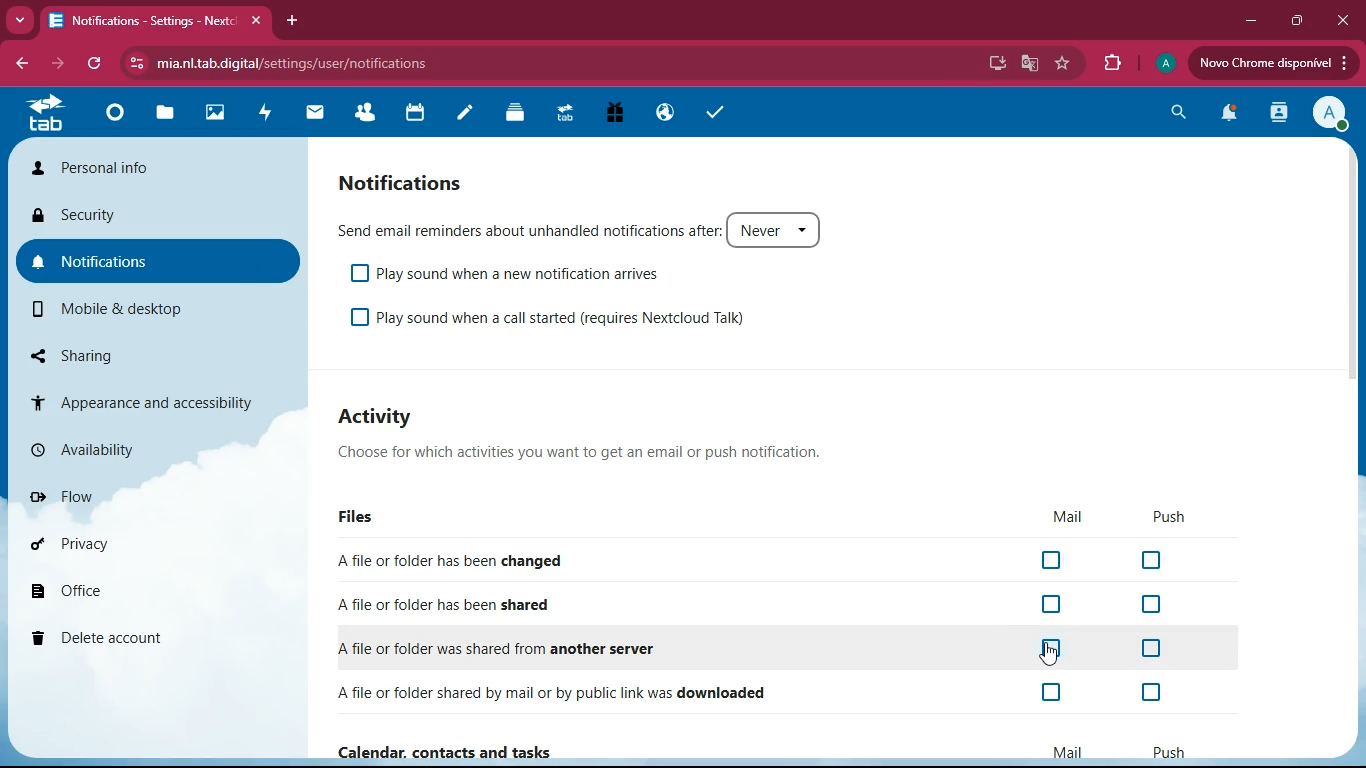  I want to click on Calendar, contacts and tasks, so click(448, 753).